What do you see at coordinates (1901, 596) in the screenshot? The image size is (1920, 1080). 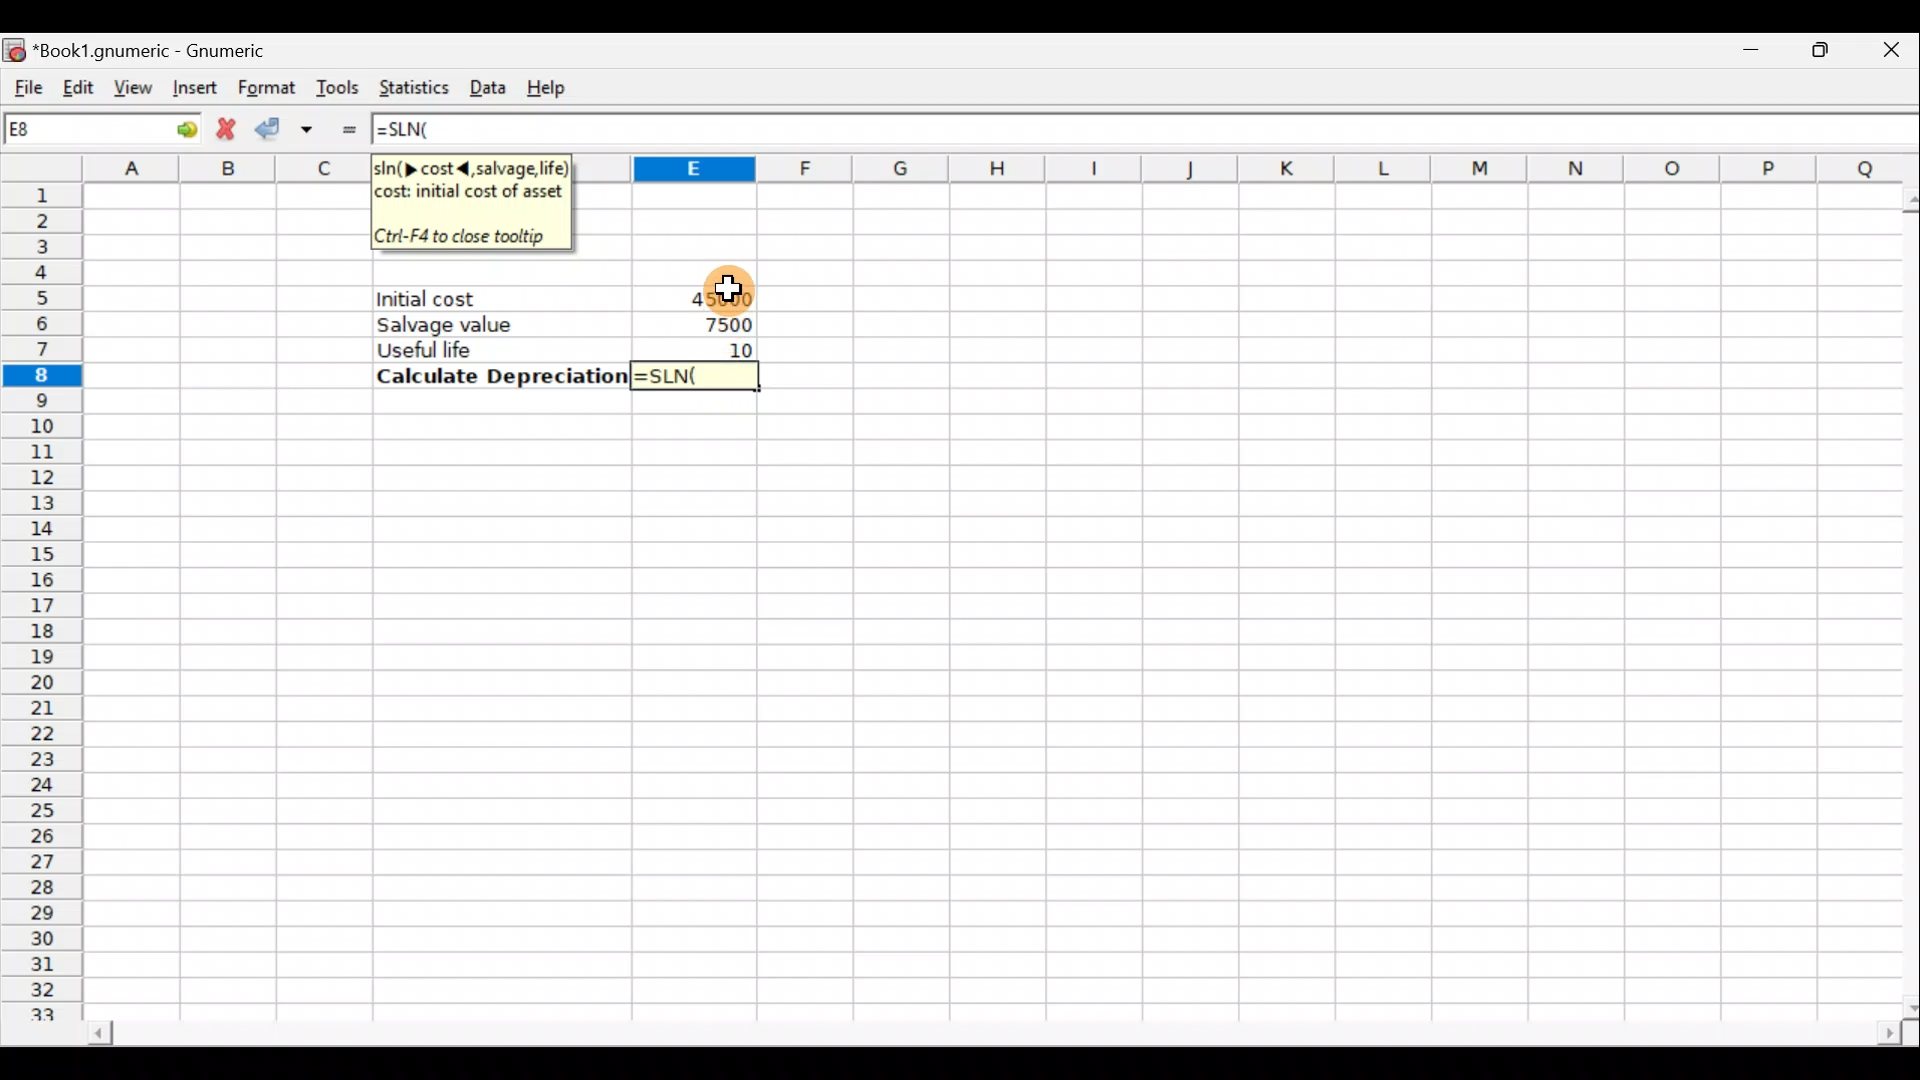 I see `Scroll bar` at bounding box center [1901, 596].